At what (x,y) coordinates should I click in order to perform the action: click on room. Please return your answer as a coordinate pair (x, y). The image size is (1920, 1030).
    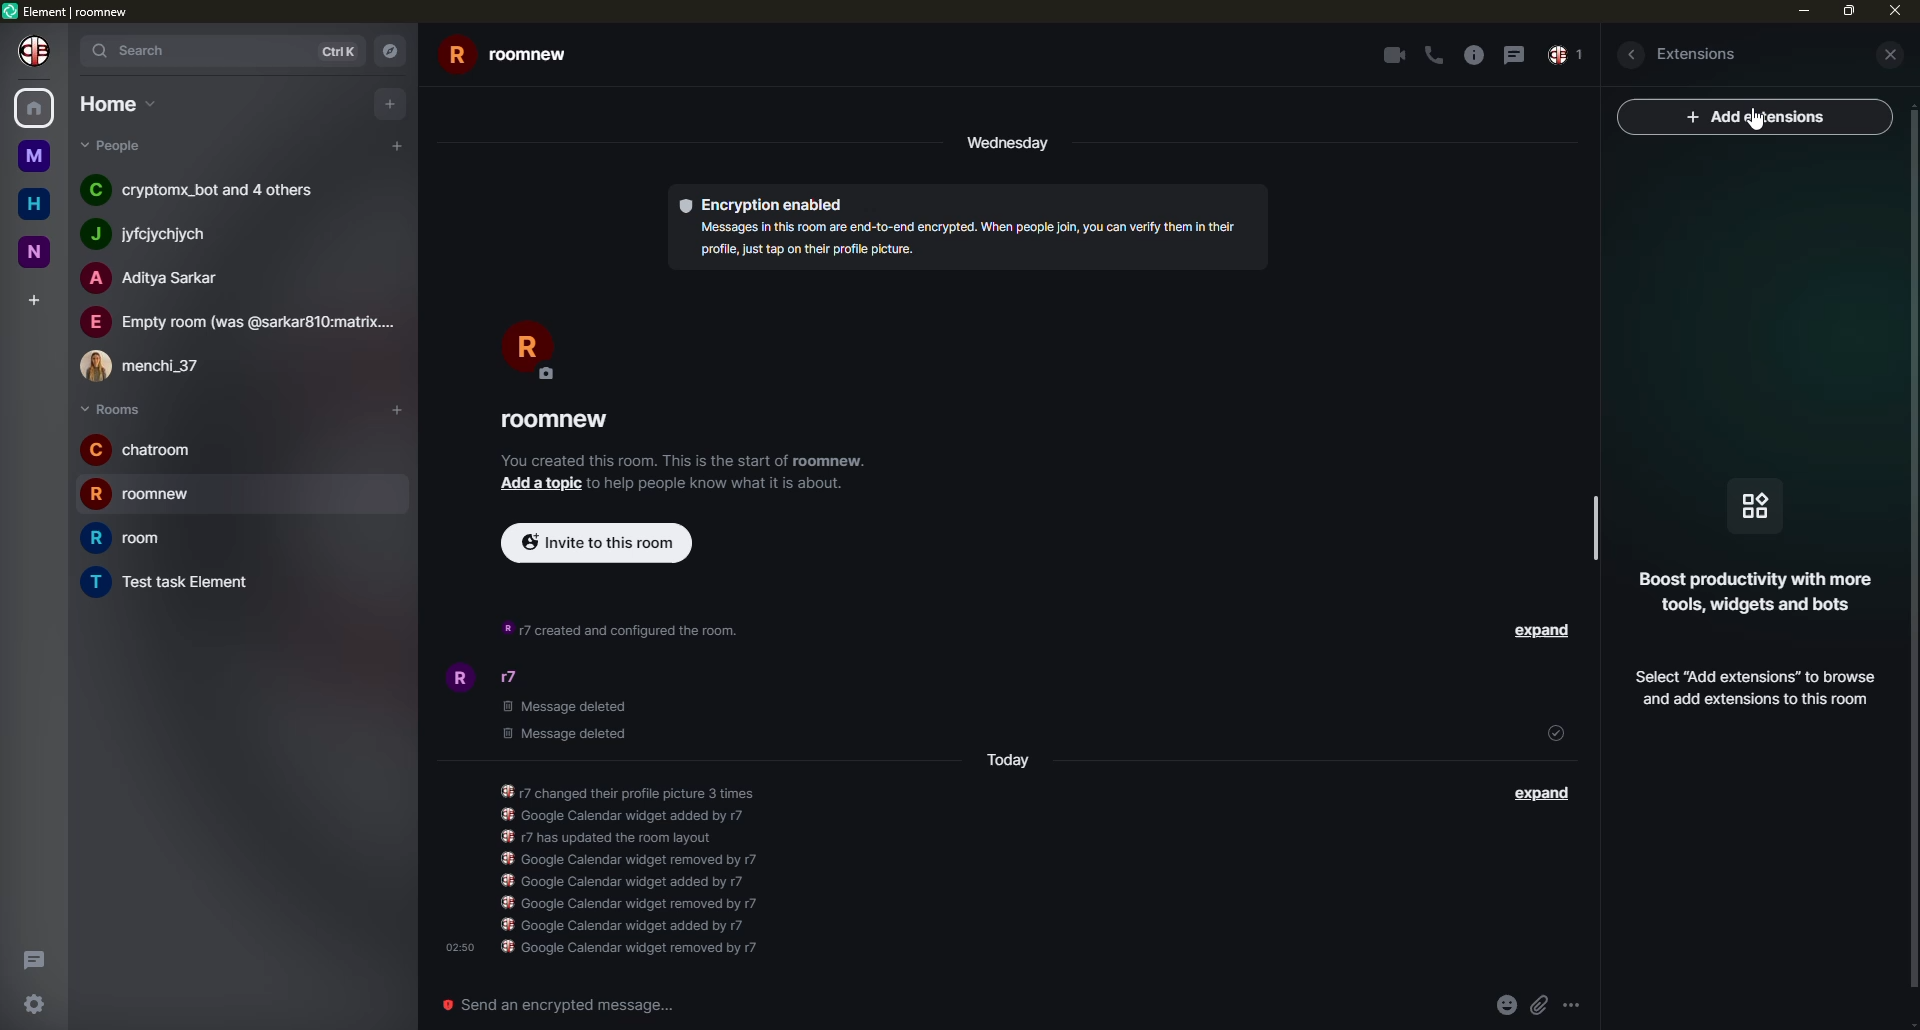
    Looking at the image, I should click on (144, 493).